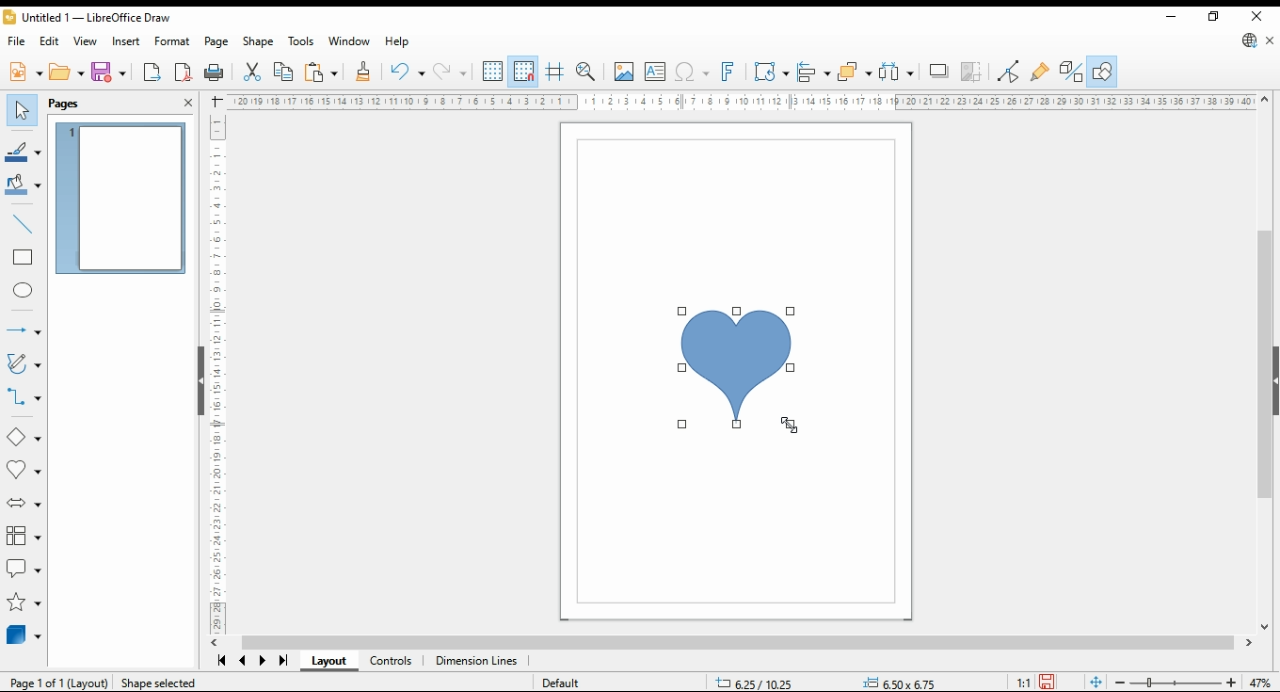 The image size is (1280, 692). What do you see at coordinates (24, 258) in the screenshot?
I see `rectangle` at bounding box center [24, 258].